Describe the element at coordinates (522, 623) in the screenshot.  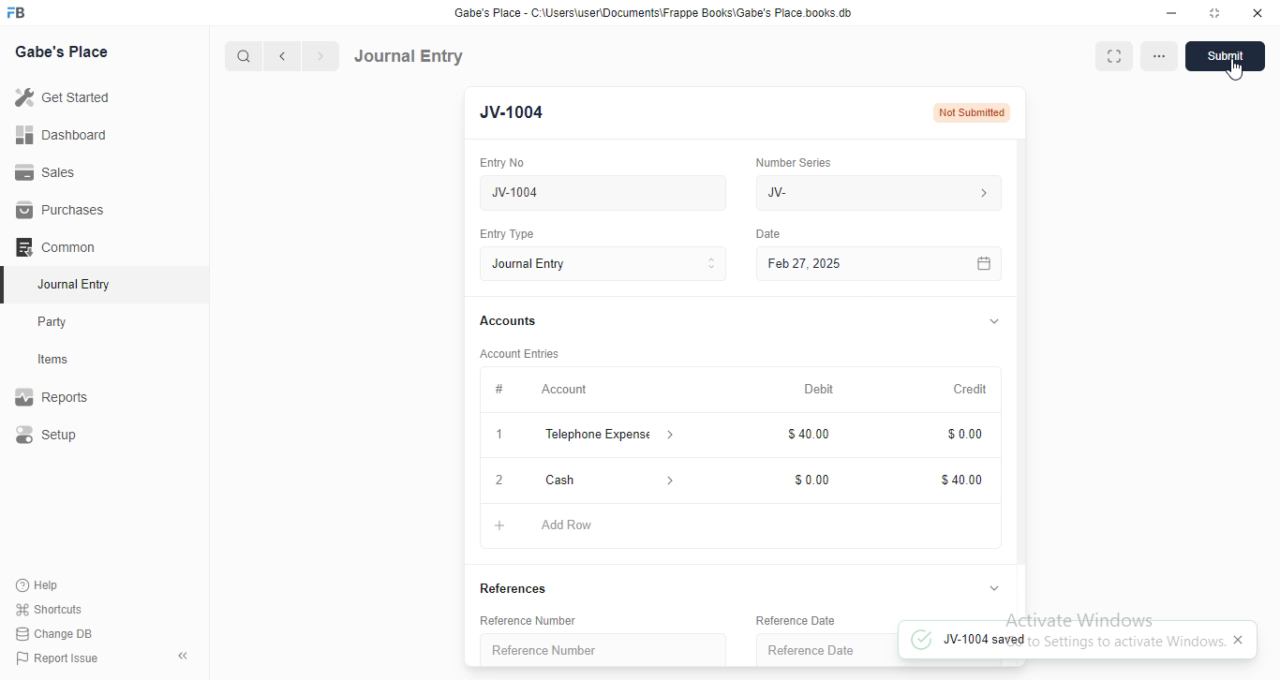
I see `Reference Number` at that location.